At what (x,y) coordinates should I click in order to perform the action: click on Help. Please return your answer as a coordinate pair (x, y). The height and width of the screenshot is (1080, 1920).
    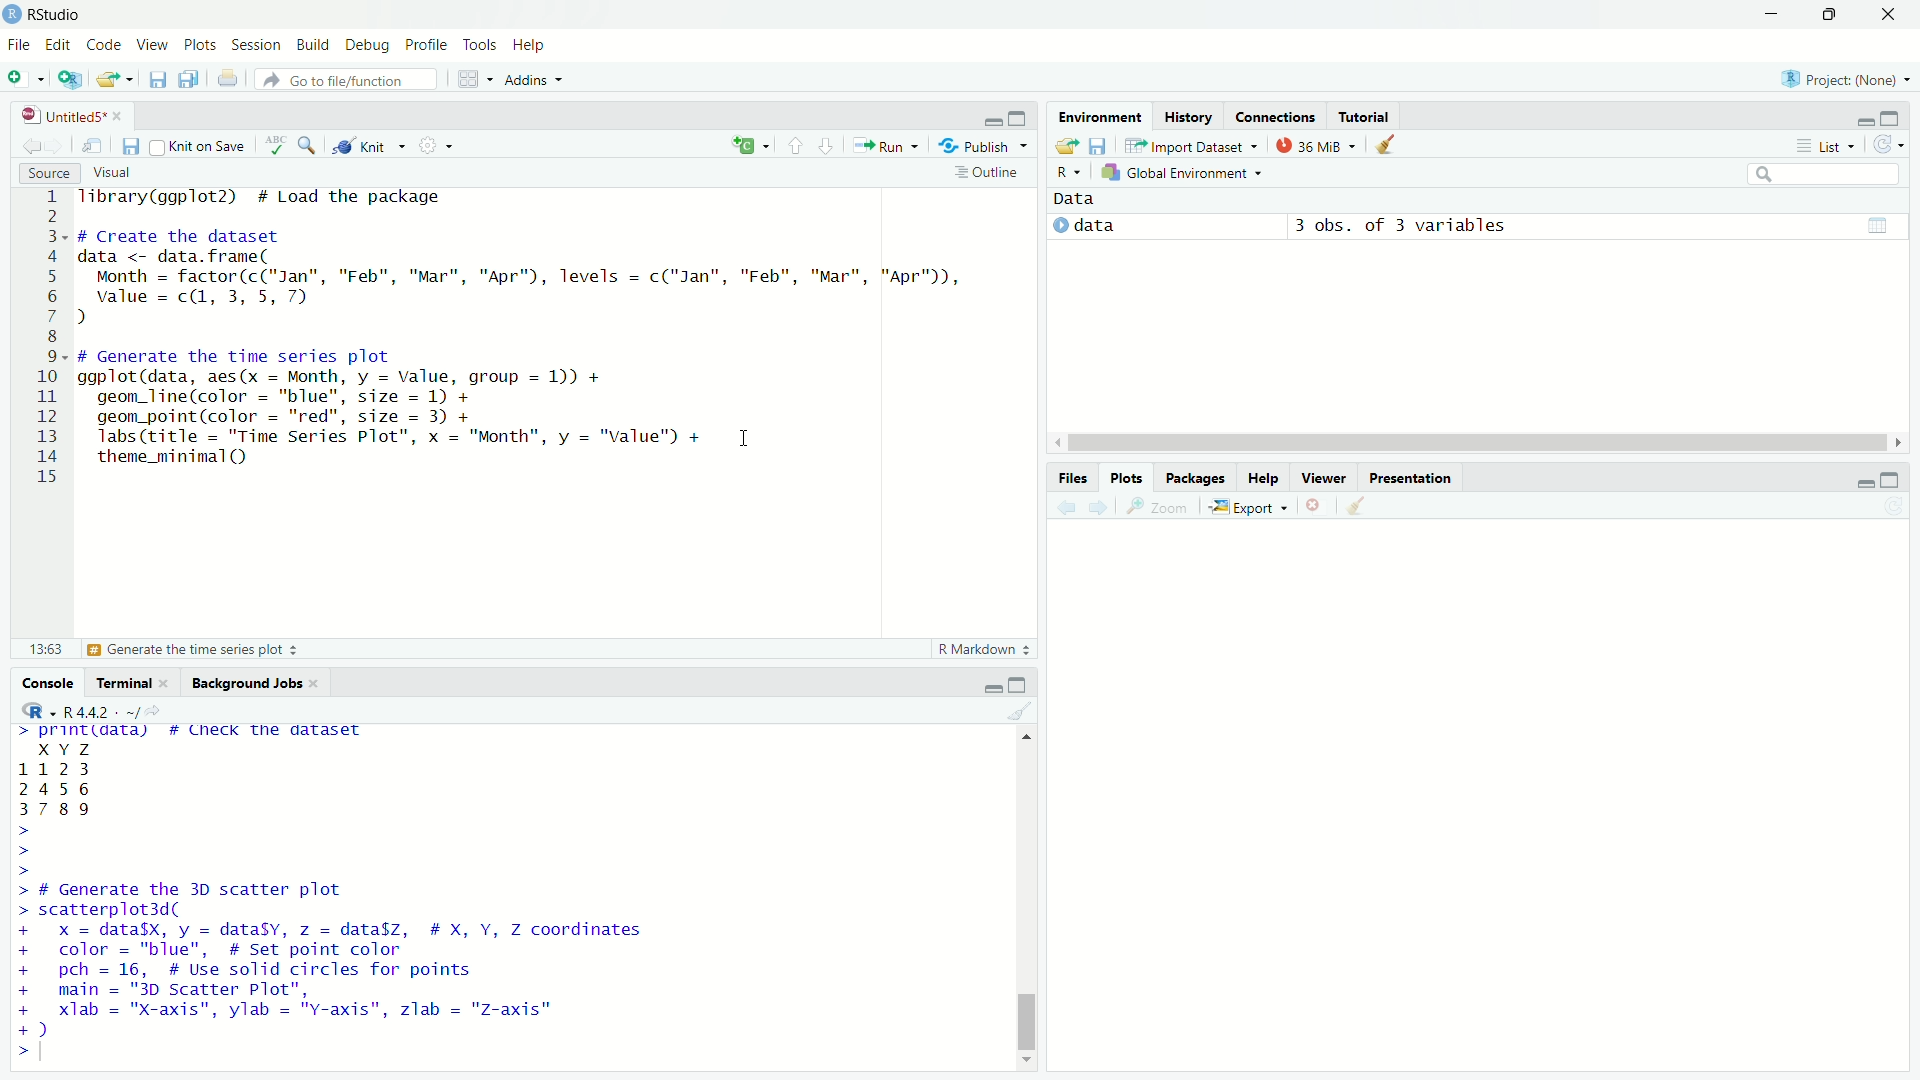
    Looking at the image, I should click on (529, 45).